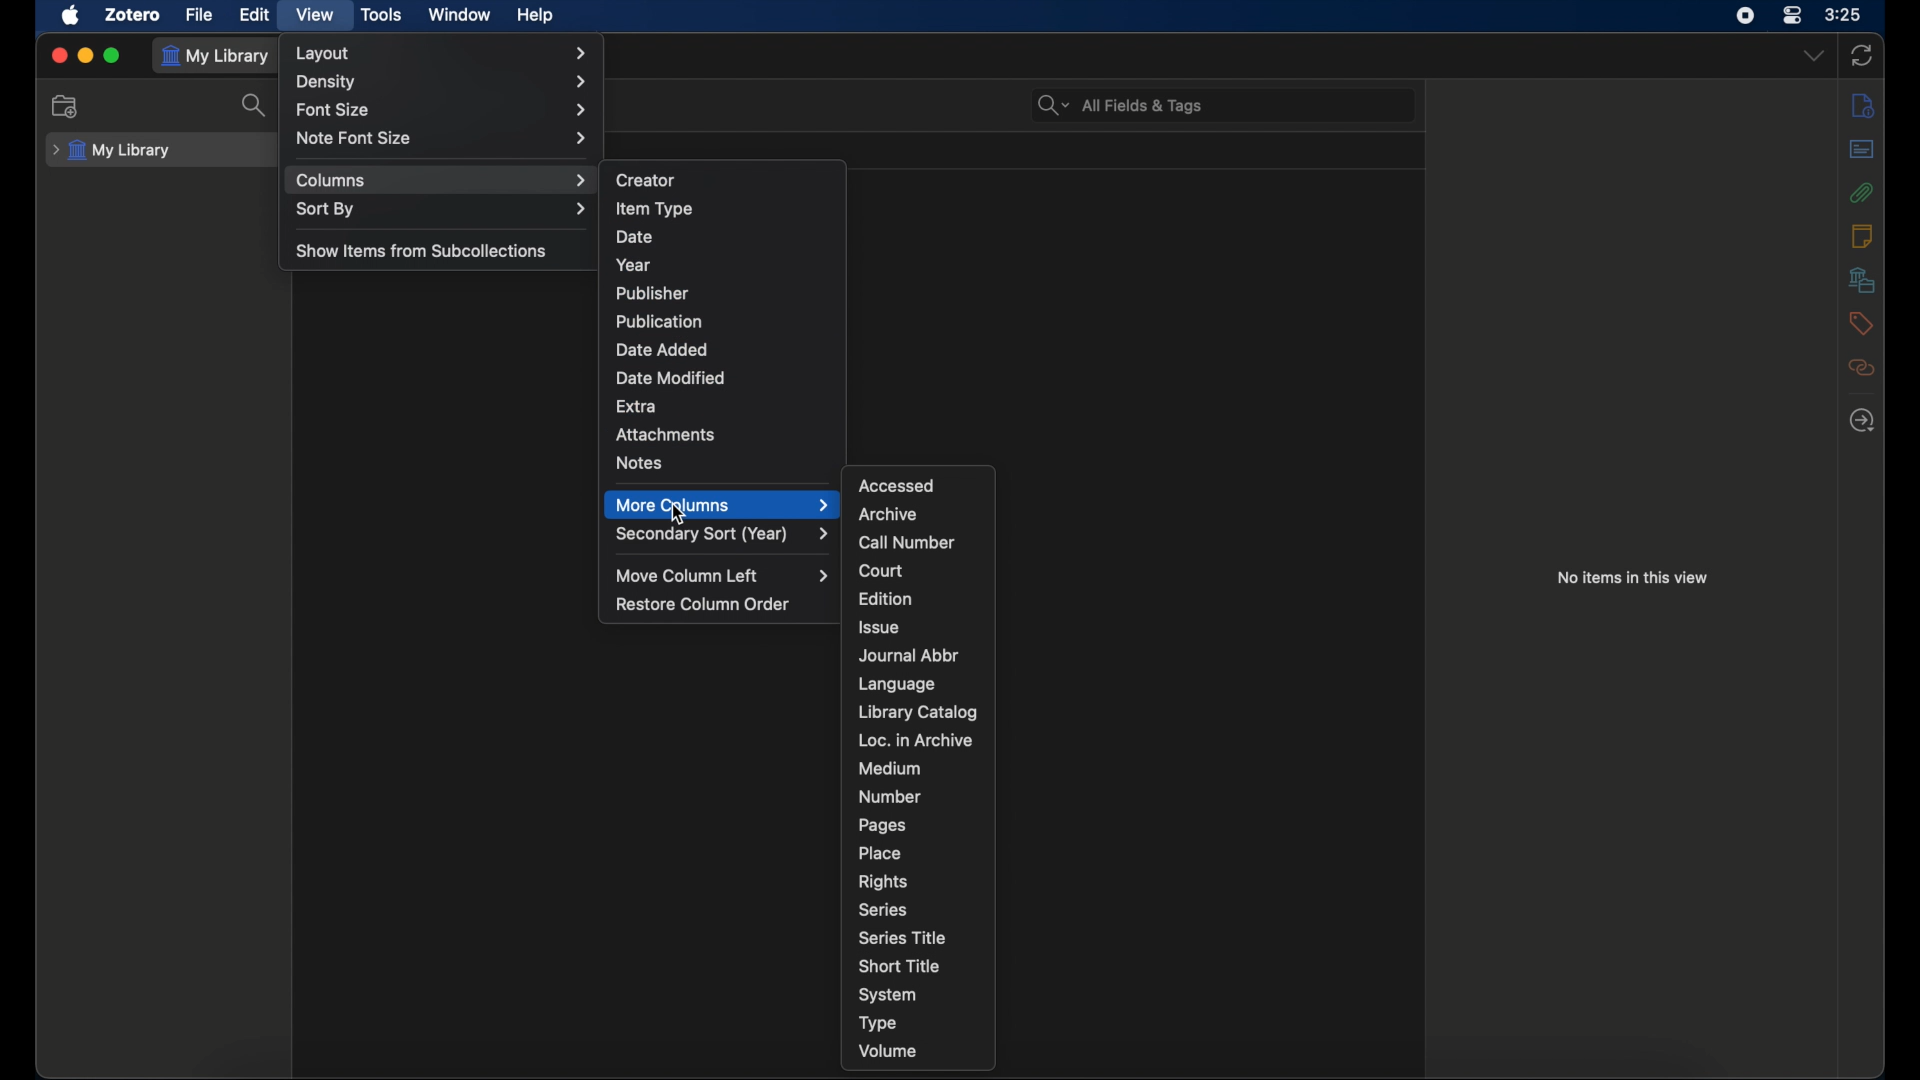  What do you see at coordinates (638, 463) in the screenshot?
I see `notes` at bounding box center [638, 463].